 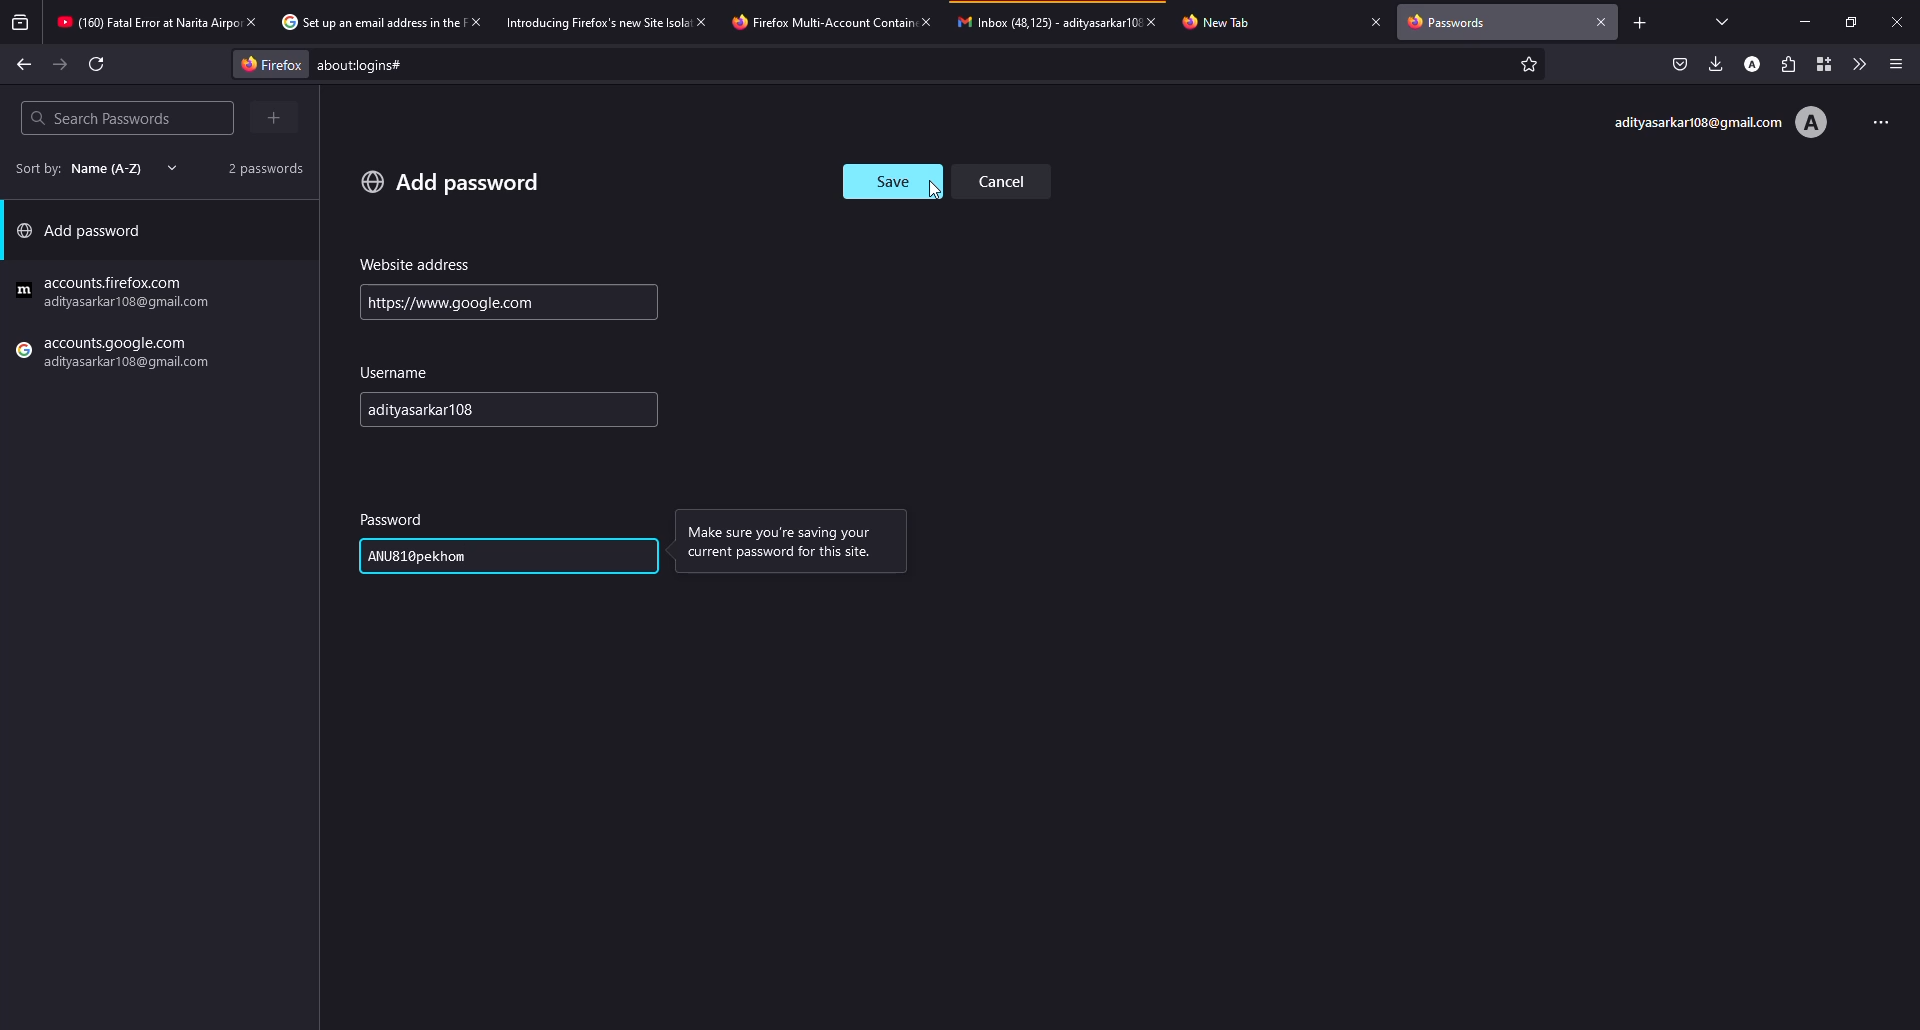 What do you see at coordinates (1639, 22) in the screenshot?
I see `add tab` at bounding box center [1639, 22].